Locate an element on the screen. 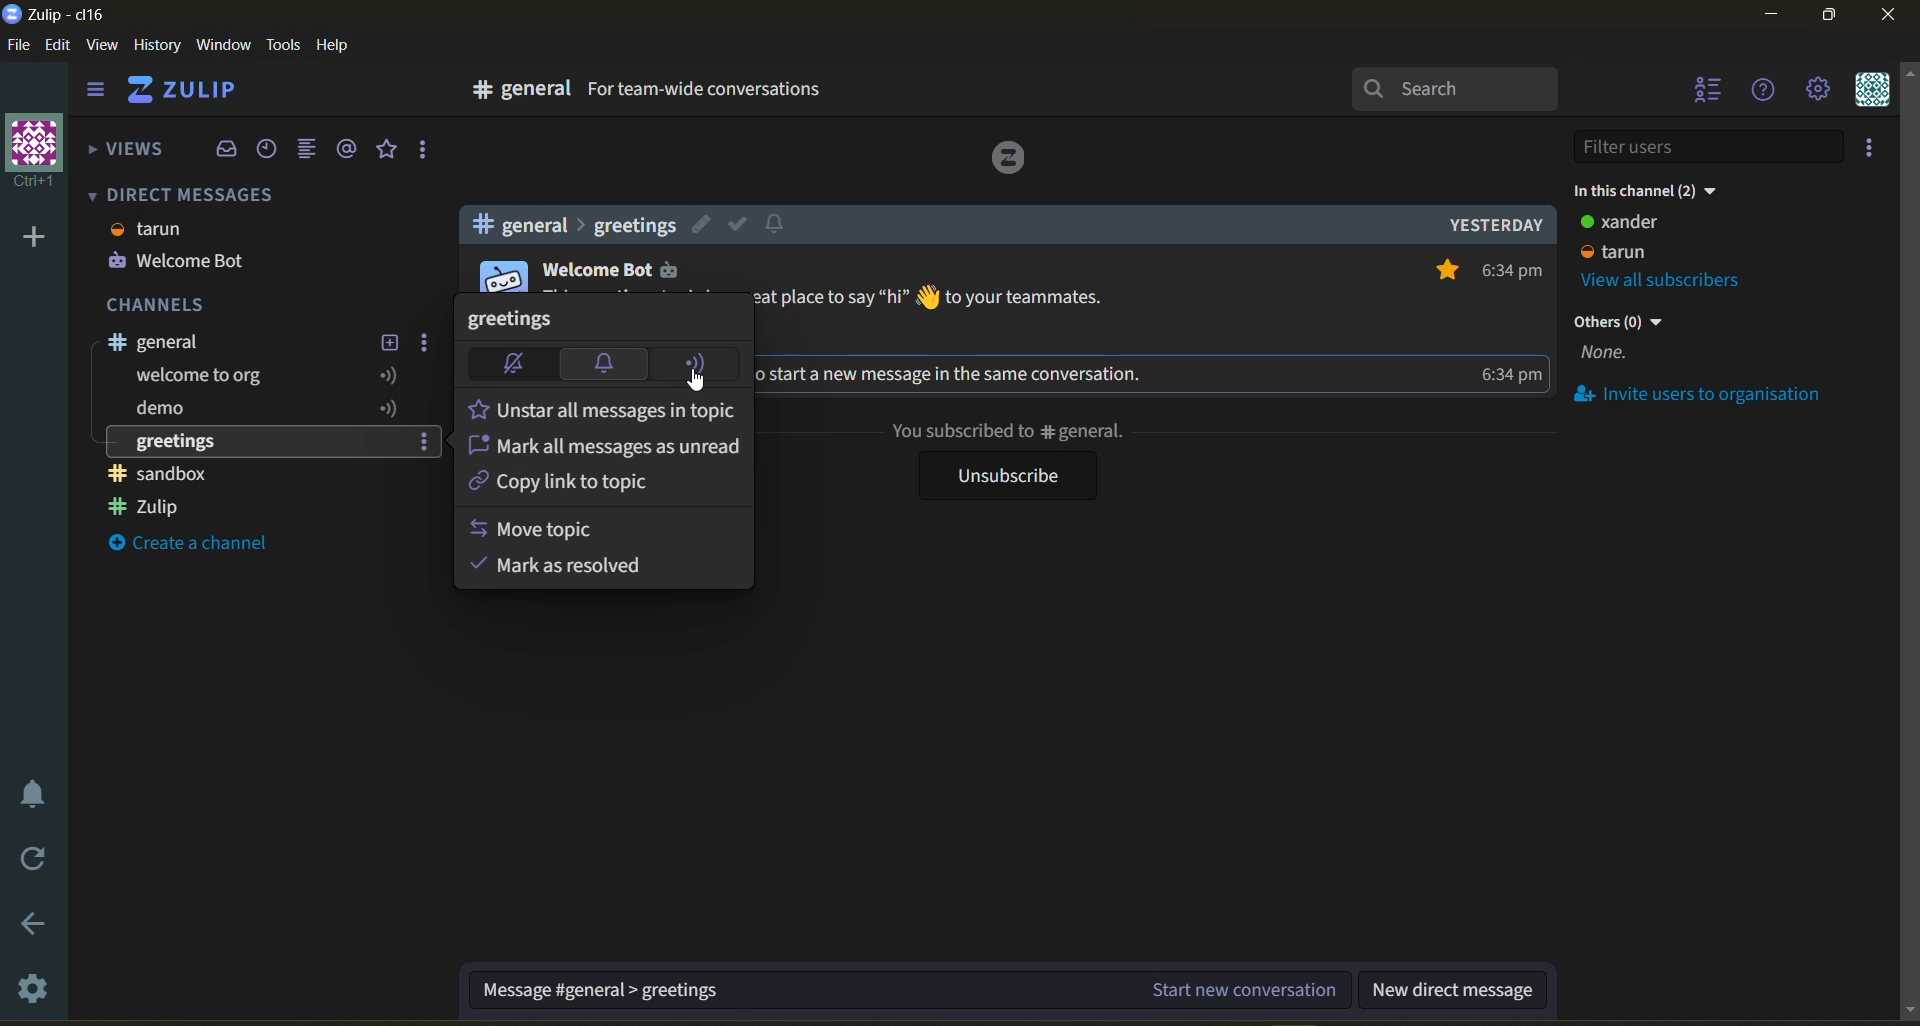 The image size is (1920, 1026). app name and organisation name is located at coordinates (62, 18).